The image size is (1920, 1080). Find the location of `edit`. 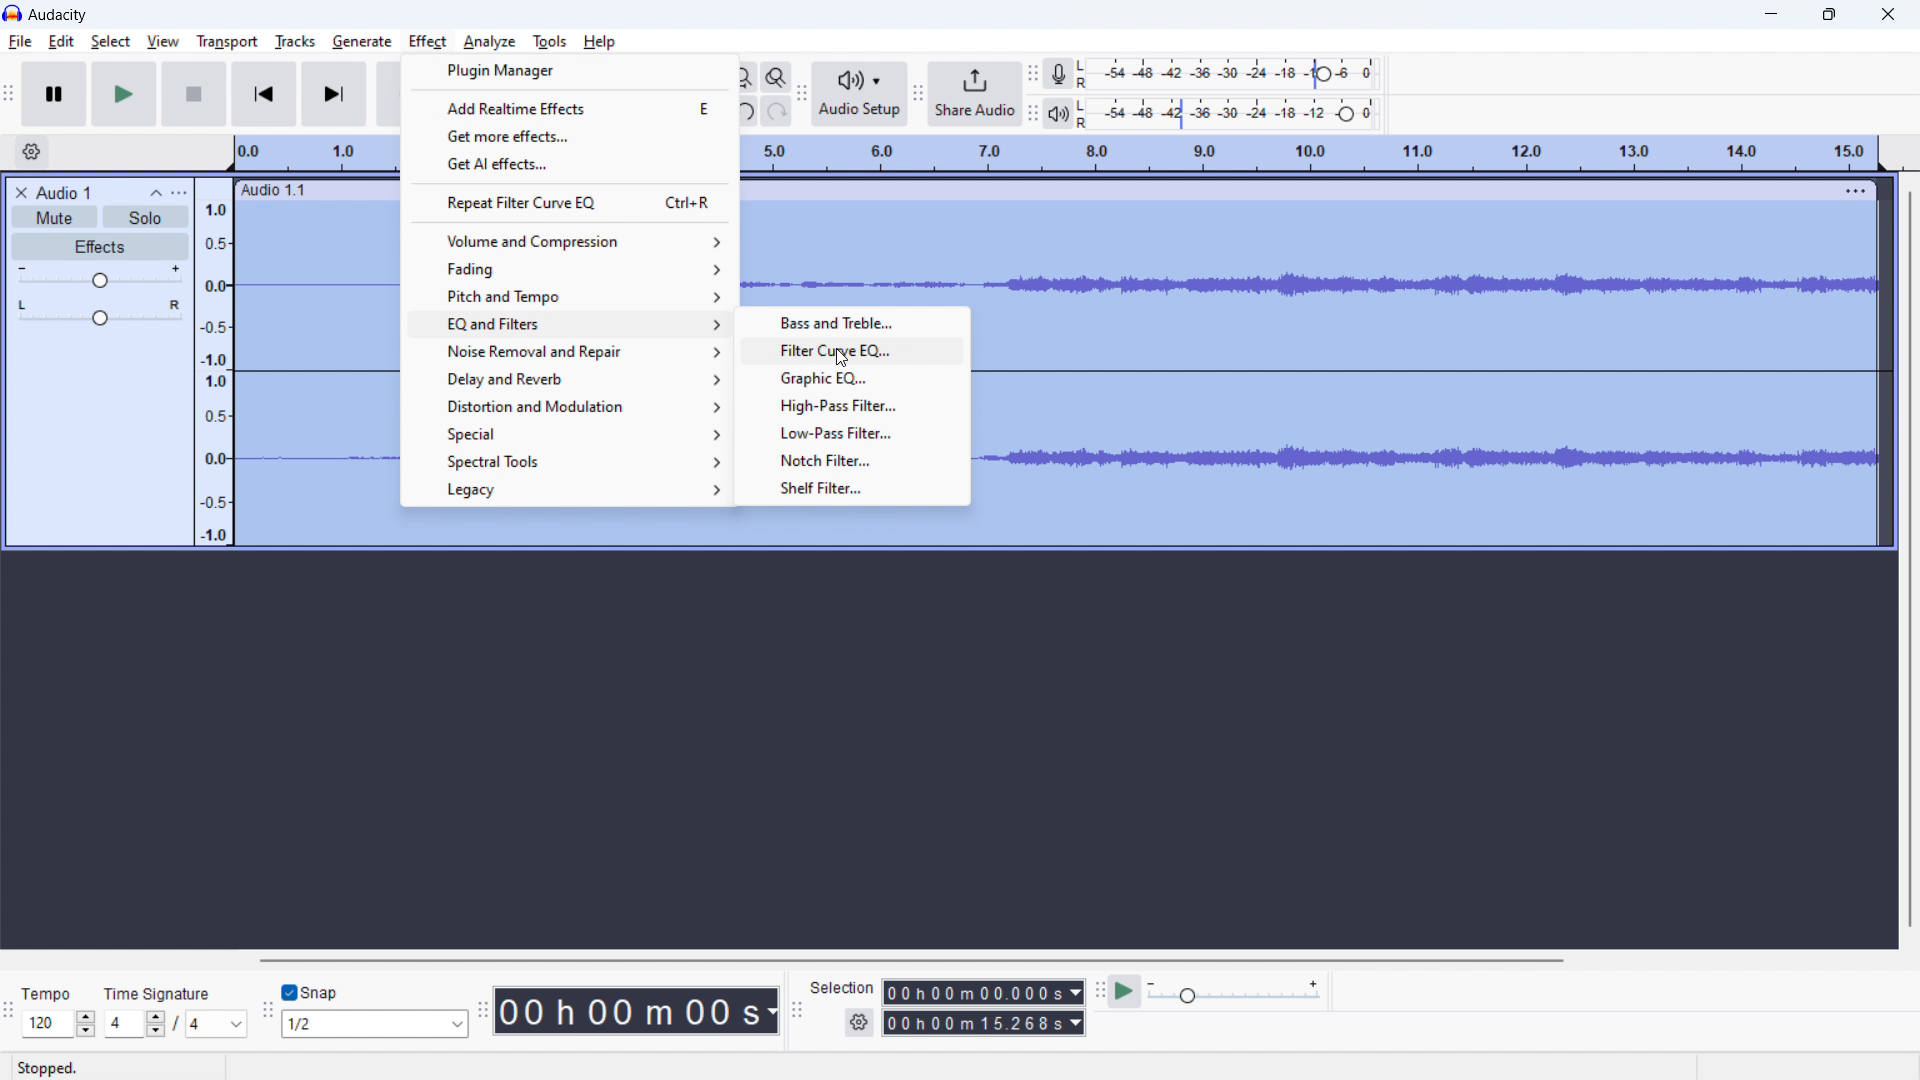

edit is located at coordinates (62, 42).